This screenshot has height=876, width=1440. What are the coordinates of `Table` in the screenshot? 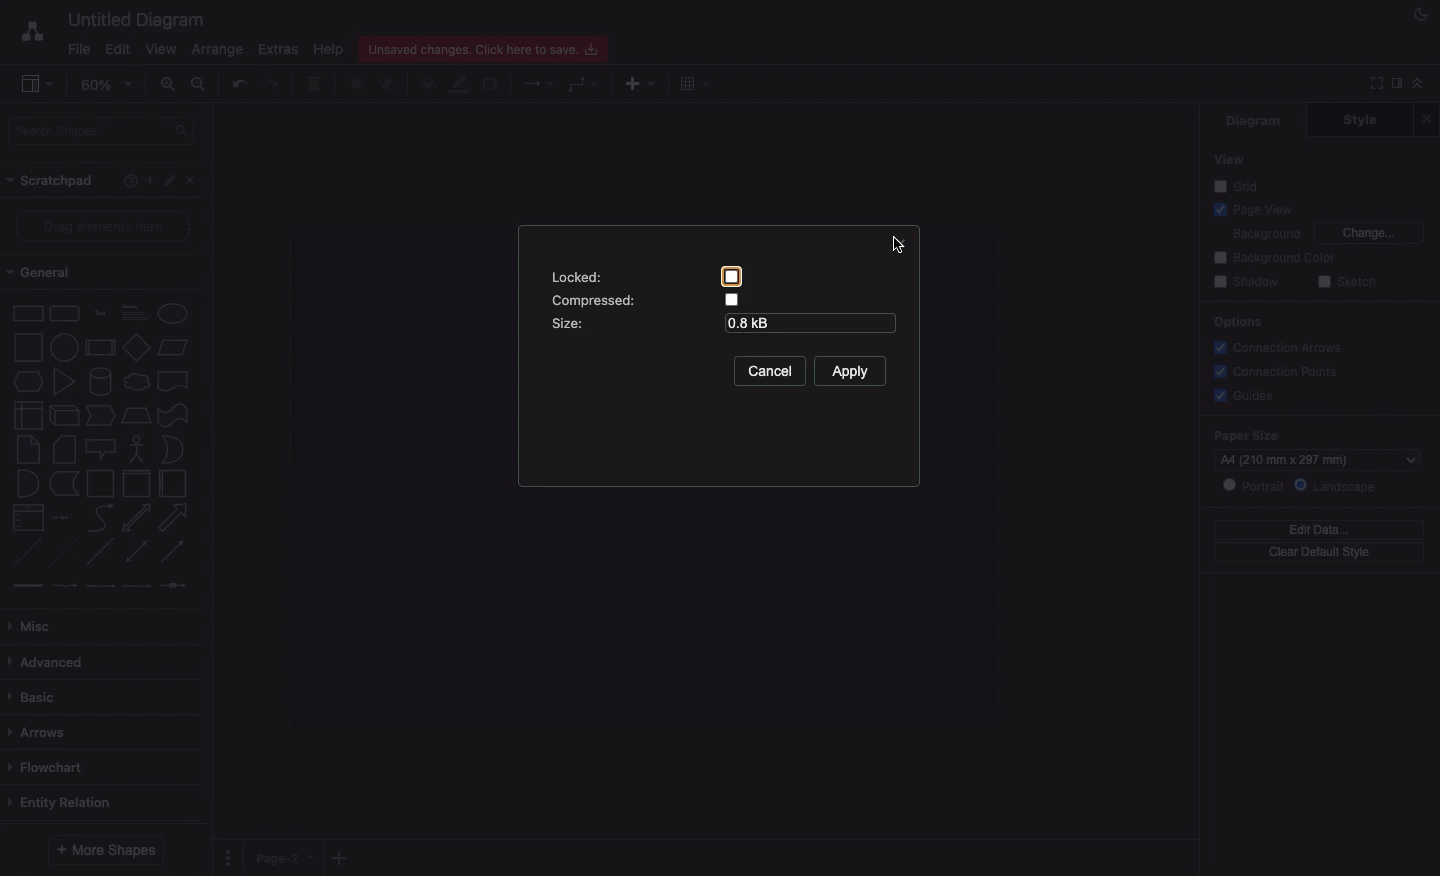 It's located at (697, 83).